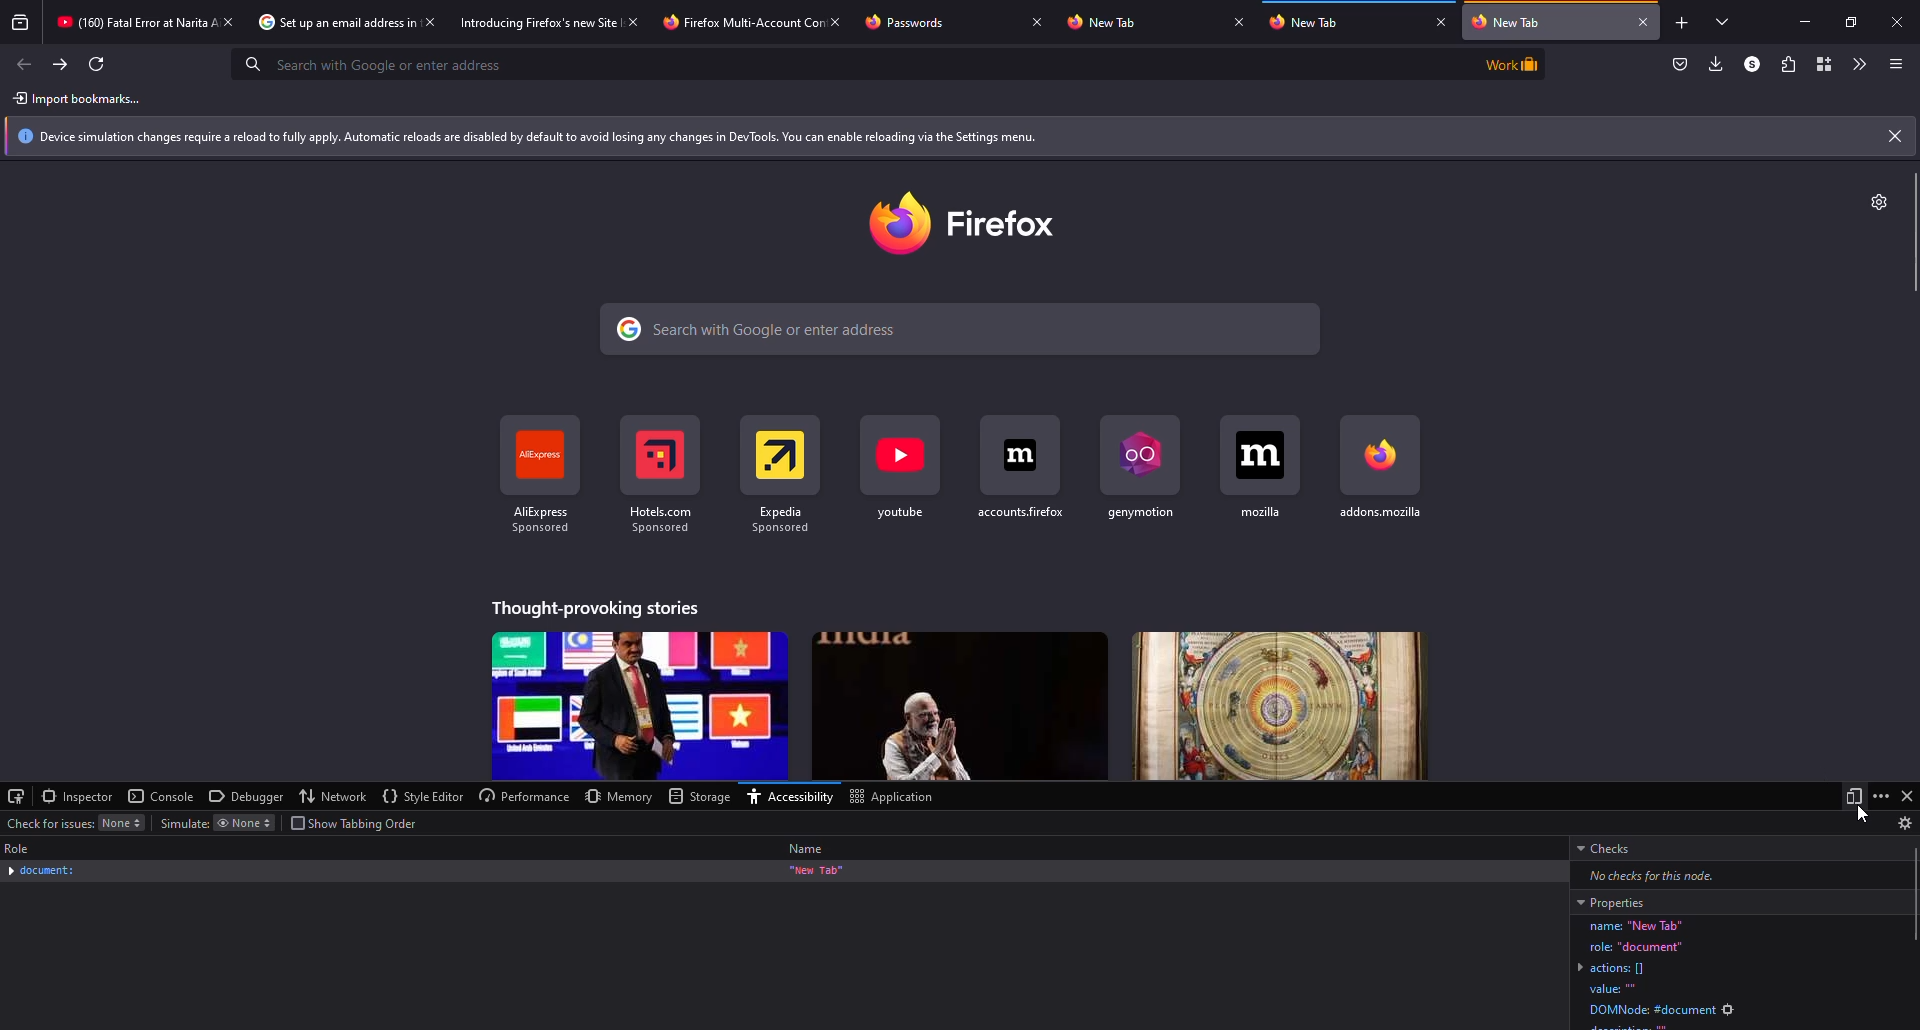  What do you see at coordinates (619, 797) in the screenshot?
I see `memory` at bounding box center [619, 797].